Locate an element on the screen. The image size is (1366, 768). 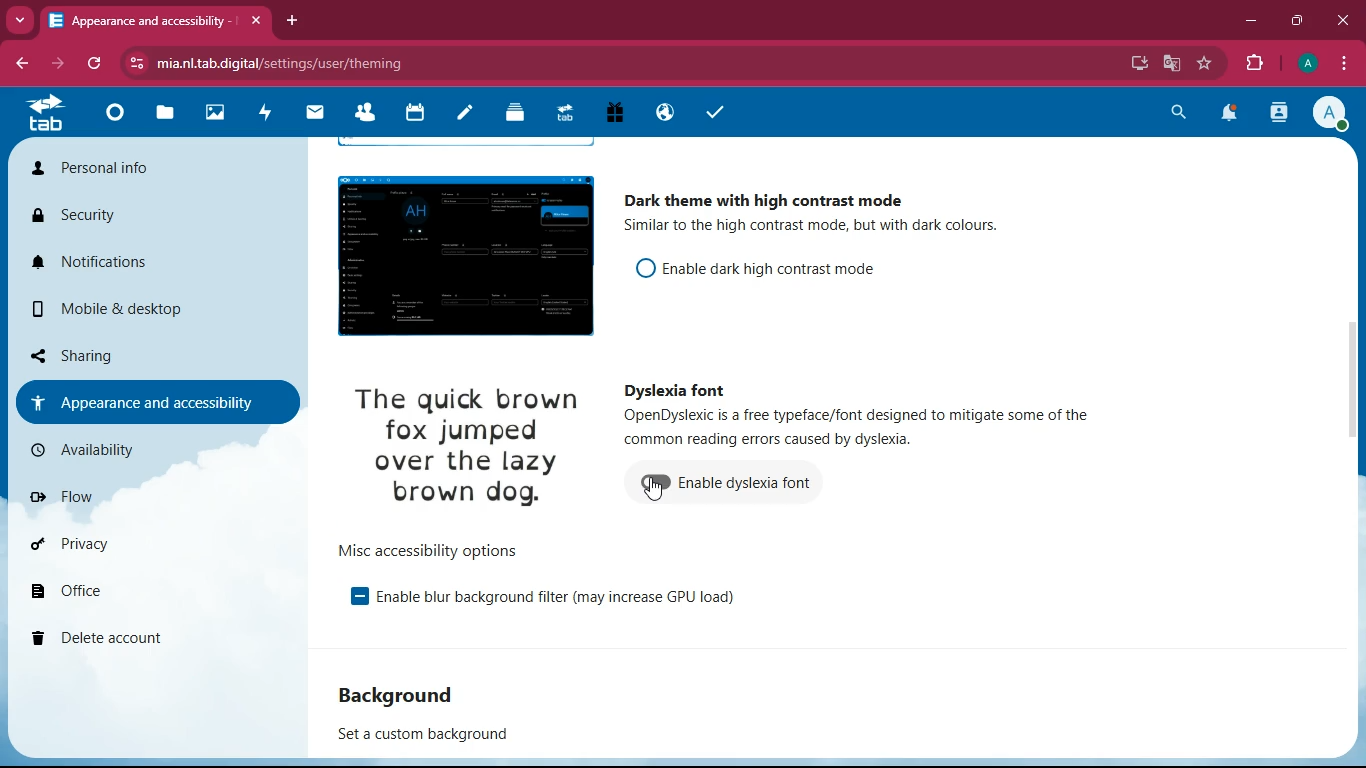
availability is located at coordinates (137, 456).